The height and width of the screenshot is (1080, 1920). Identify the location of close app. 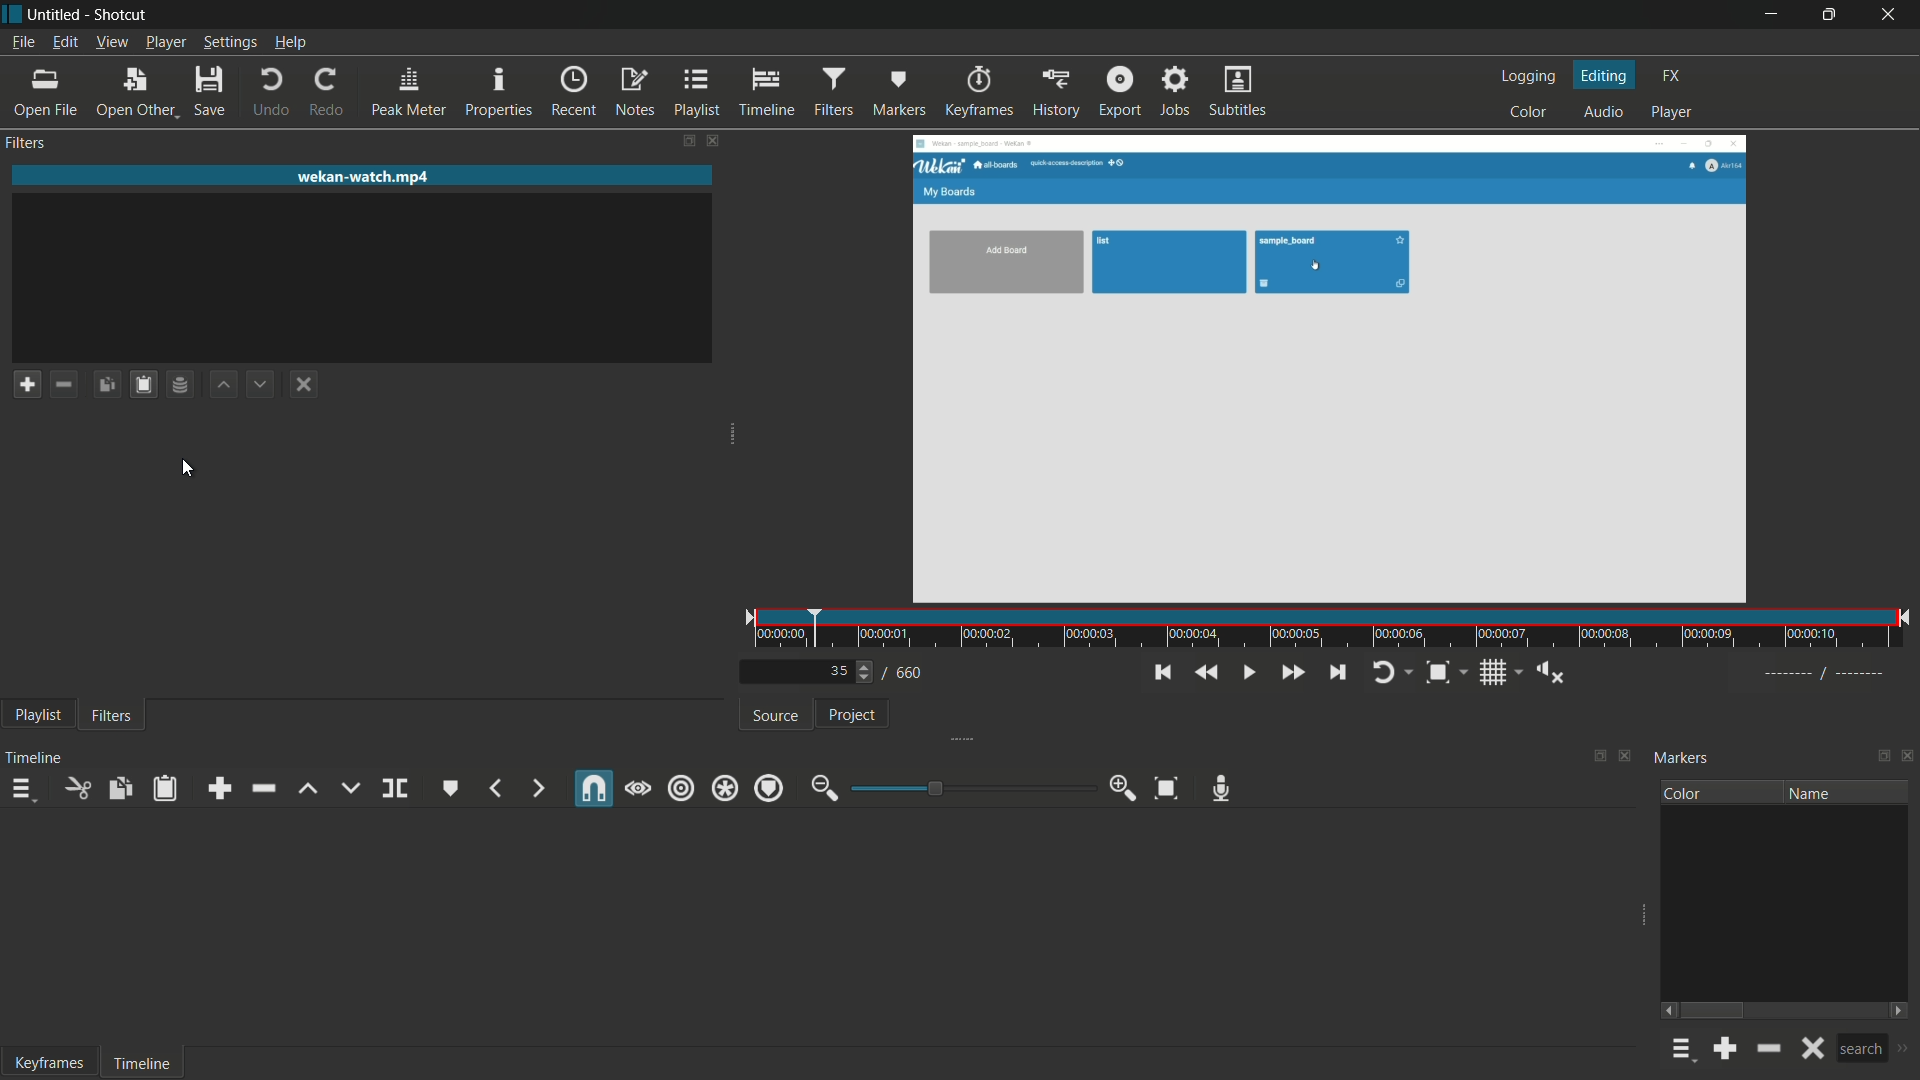
(1892, 15).